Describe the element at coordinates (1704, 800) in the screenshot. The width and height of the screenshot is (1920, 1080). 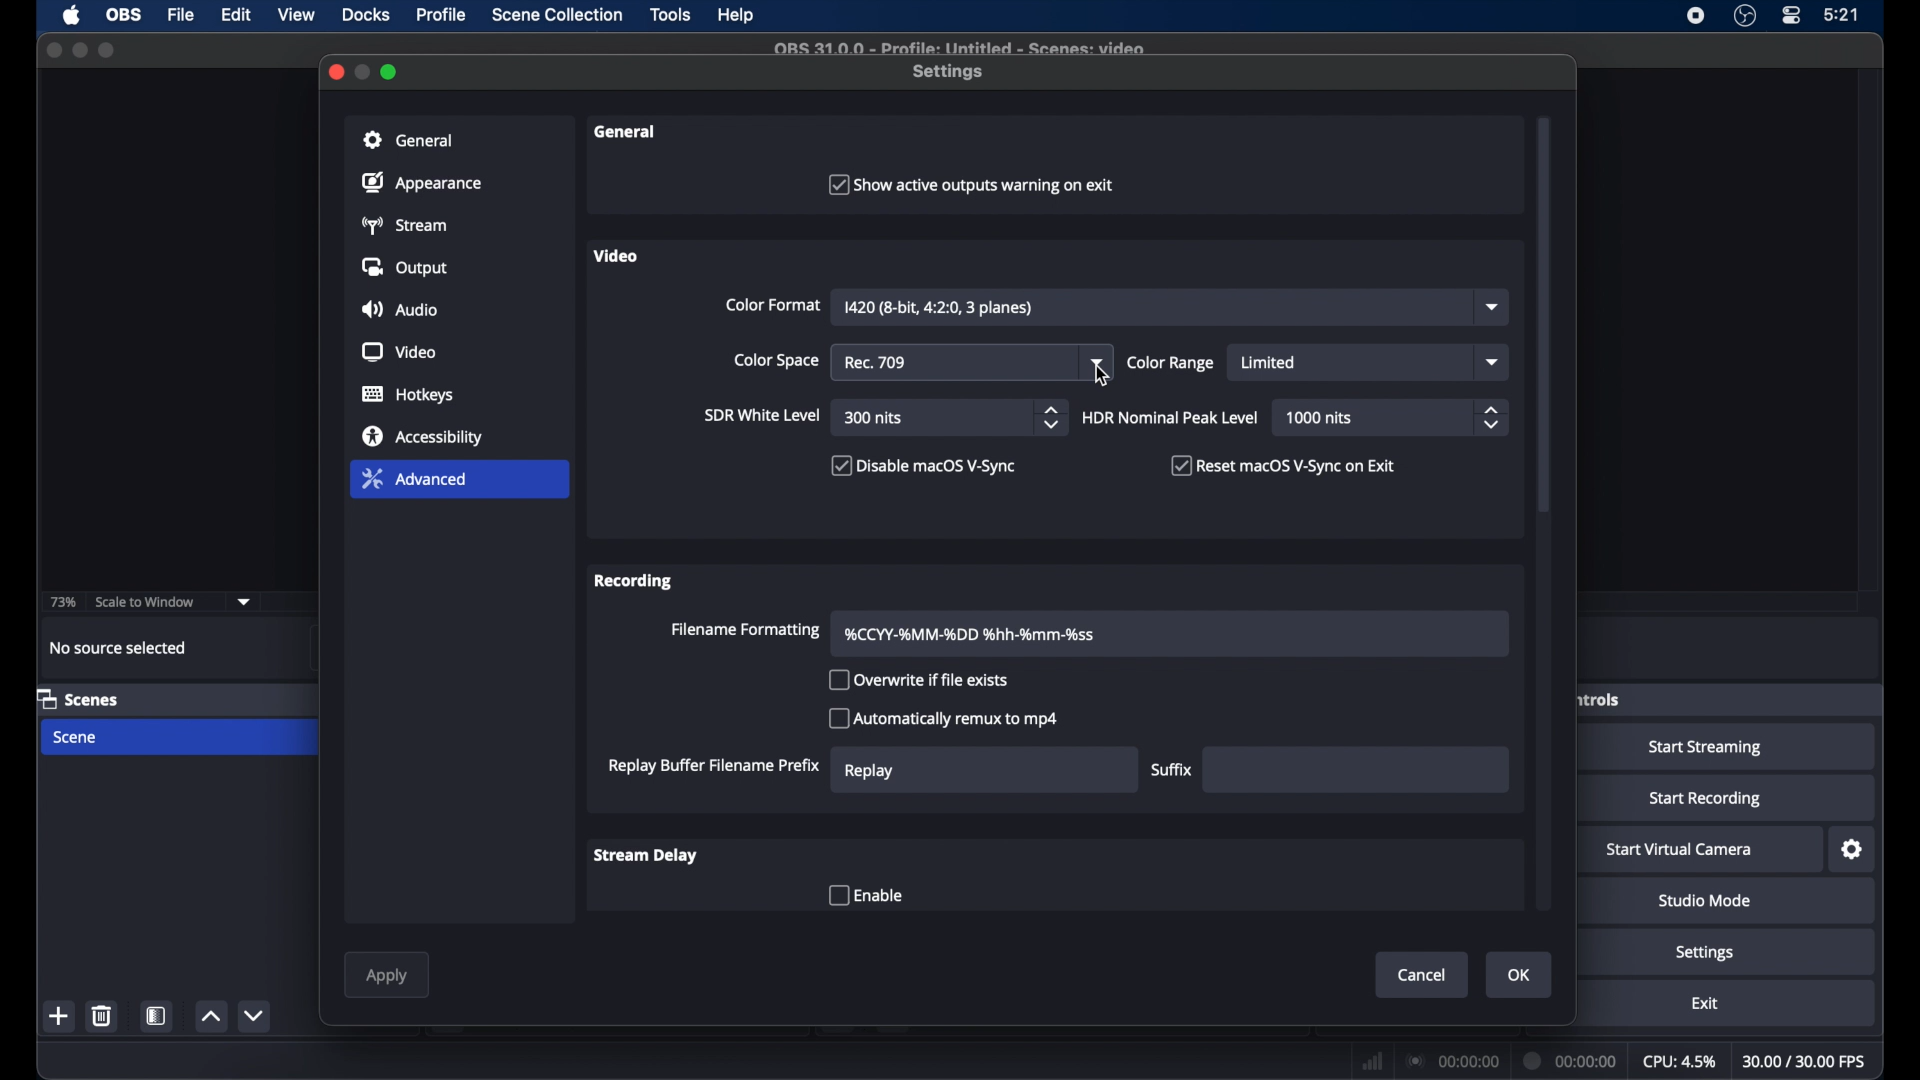
I see `start recording` at that location.